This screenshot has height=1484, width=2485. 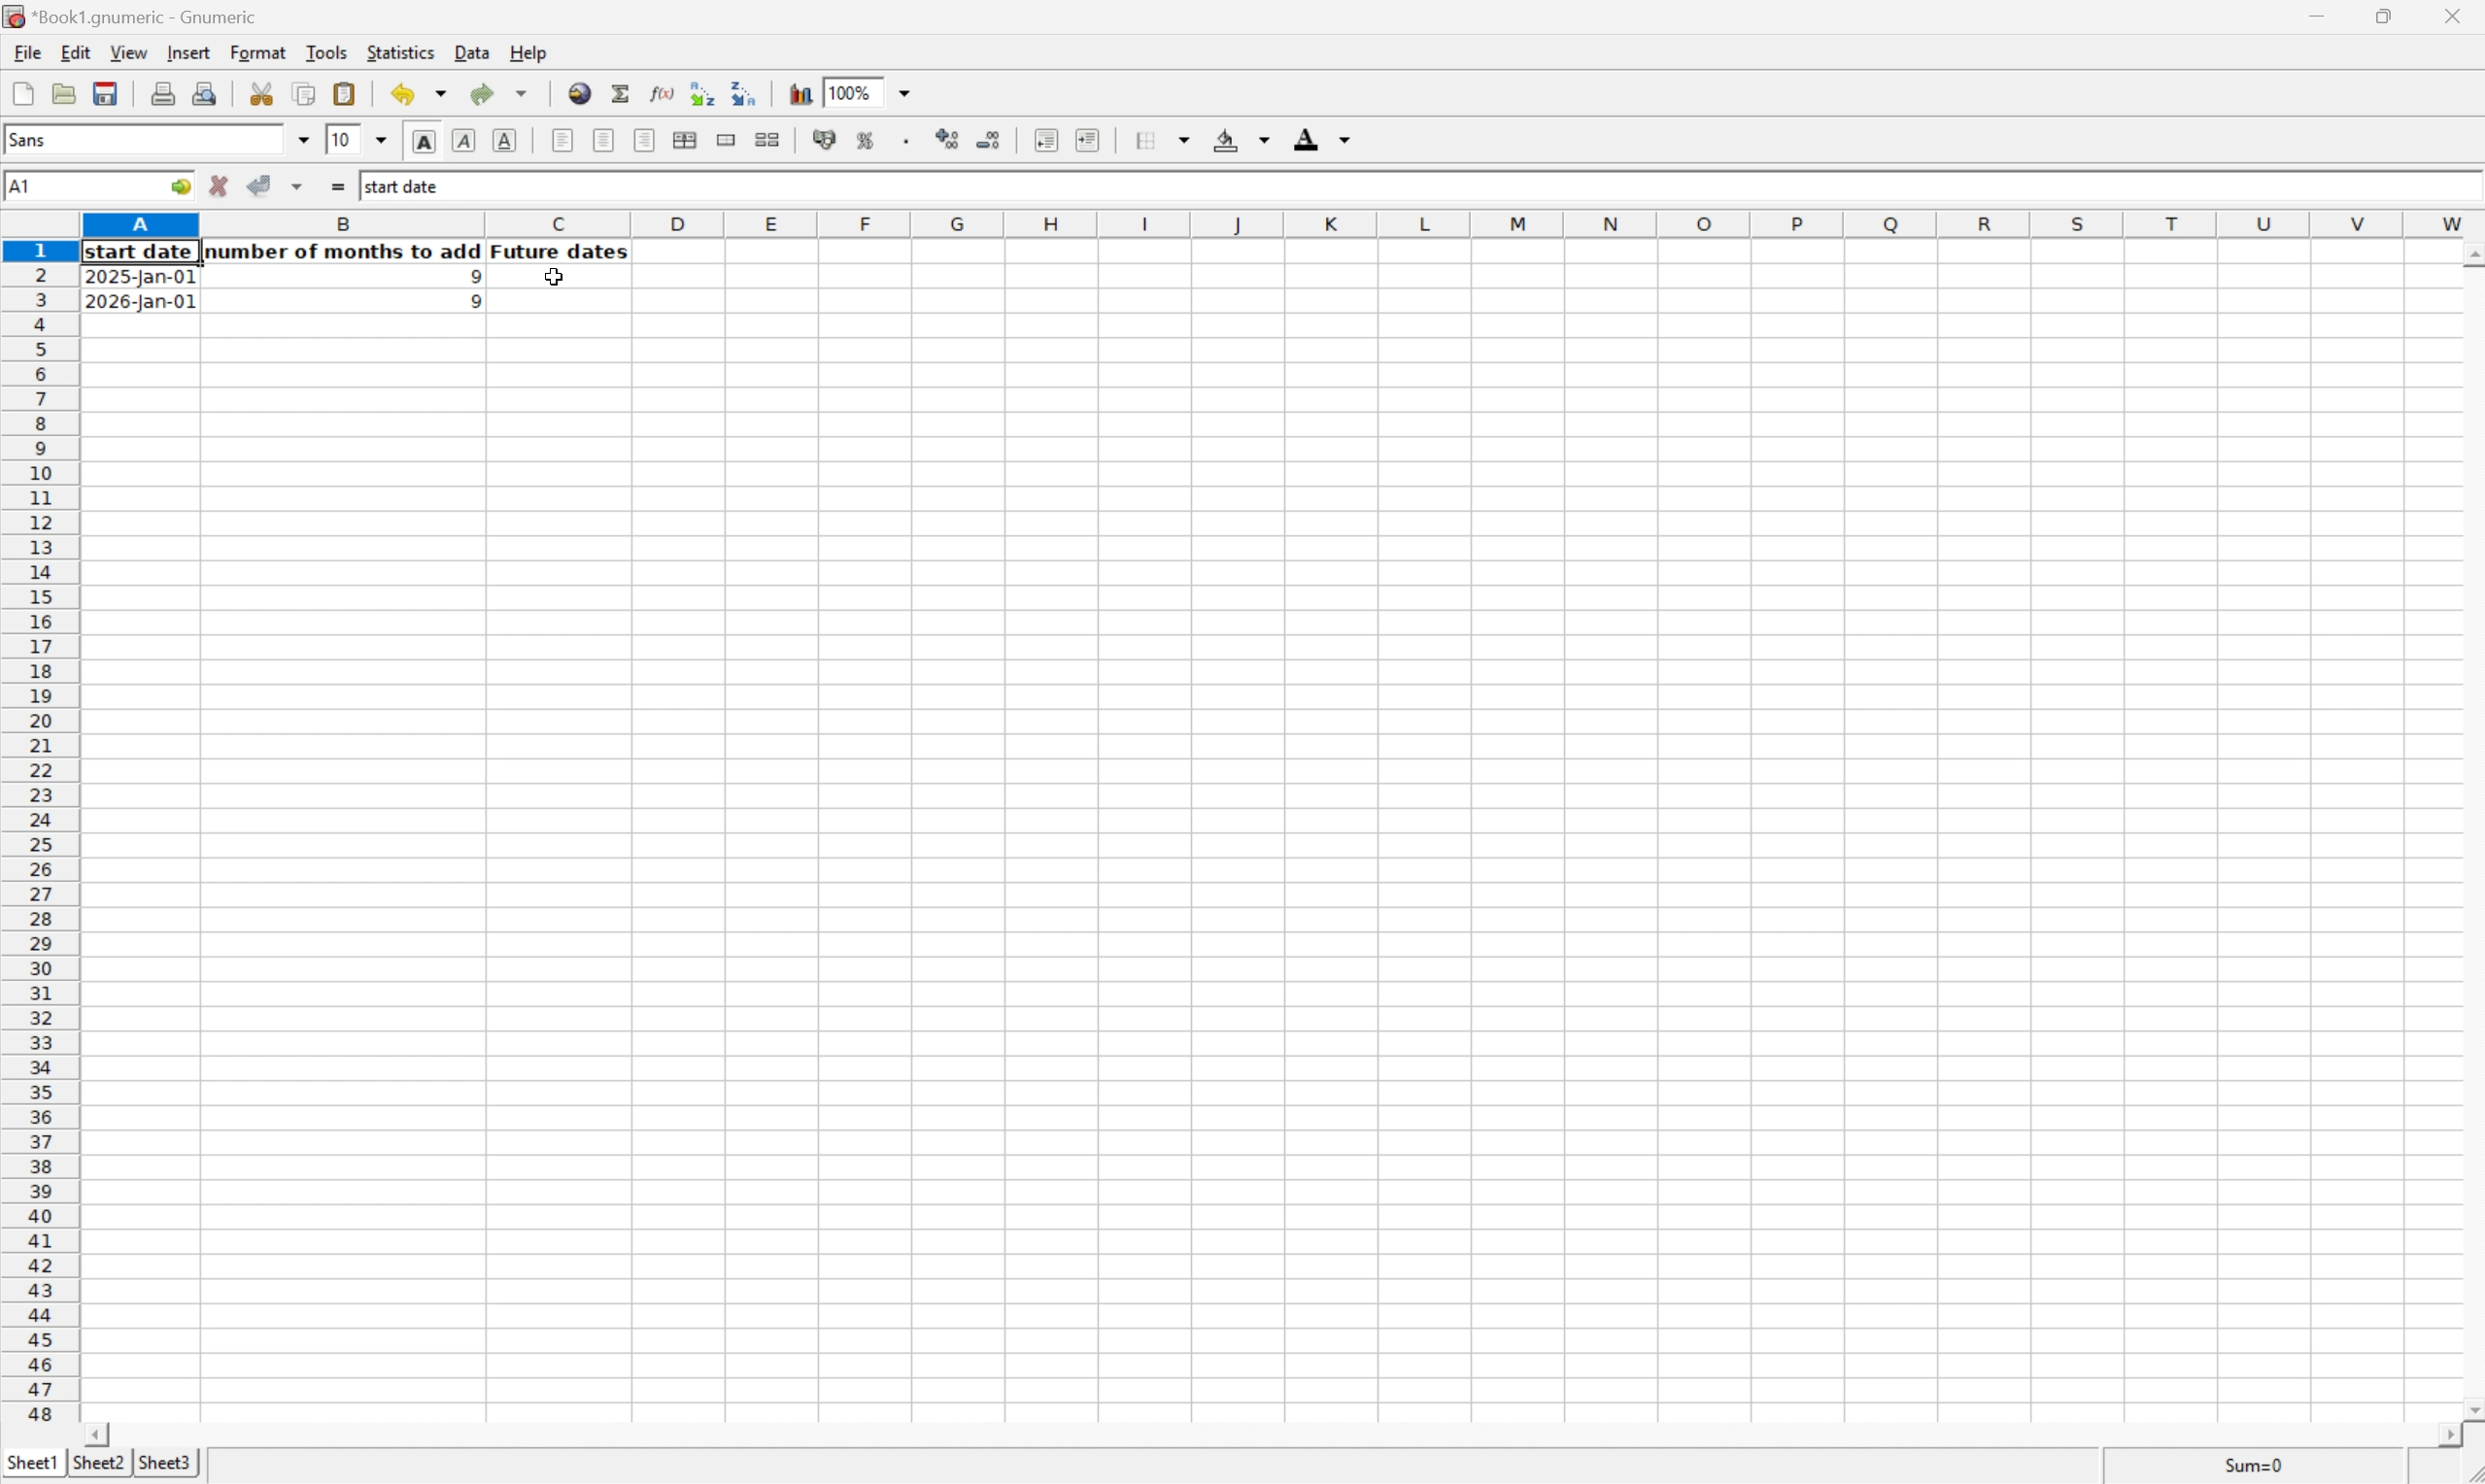 What do you see at coordinates (1241, 139) in the screenshot?
I see `Background` at bounding box center [1241, 139].